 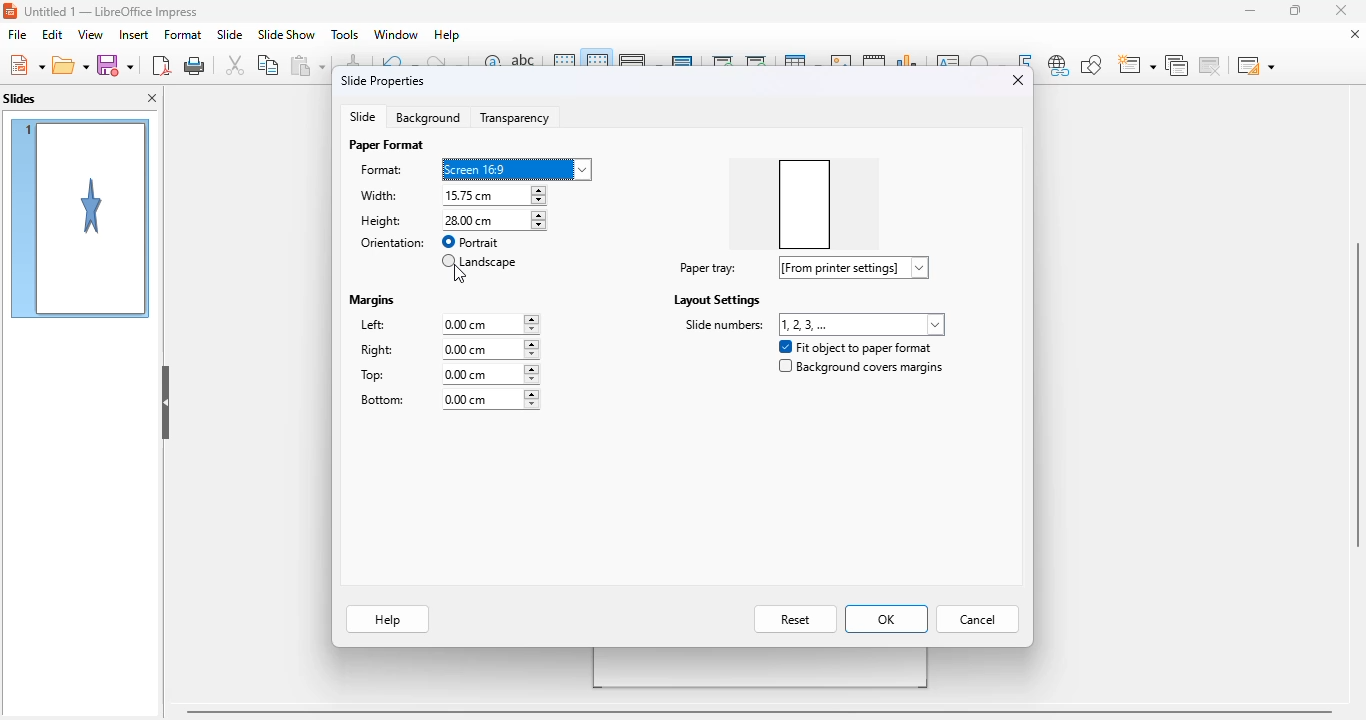 I want to click on insert hyperlink, so click(x=1059, y=66).